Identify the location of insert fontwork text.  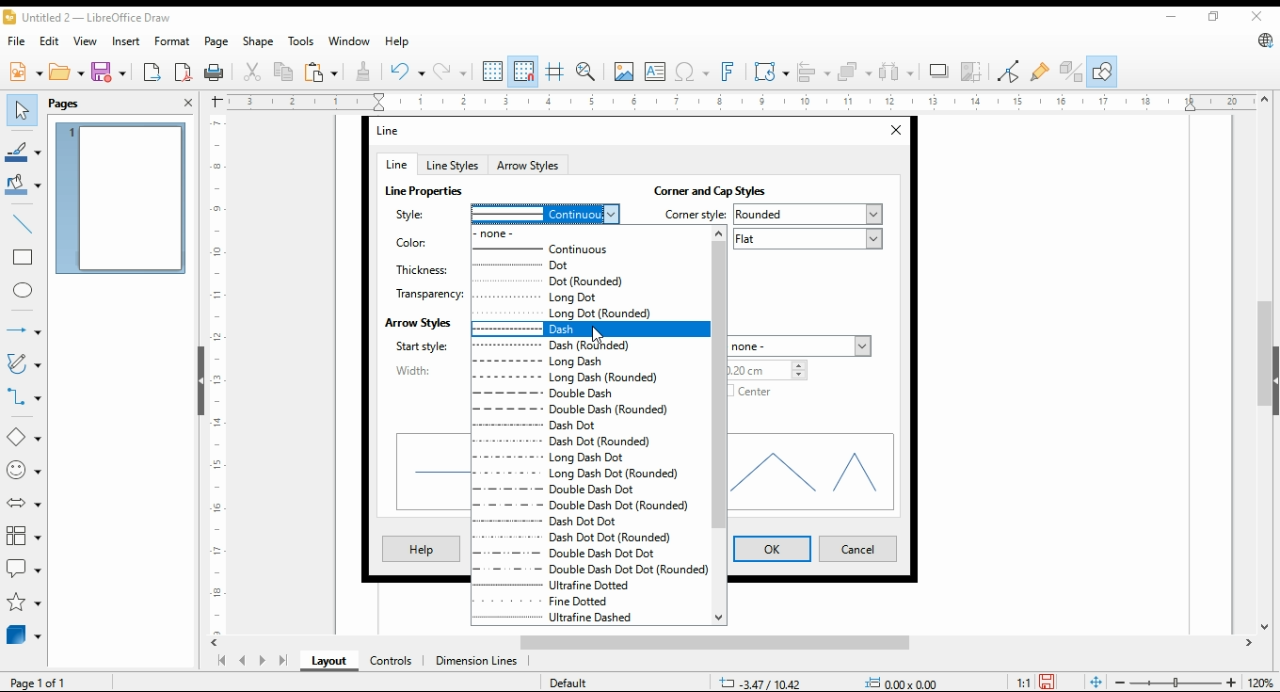
(726, 72).